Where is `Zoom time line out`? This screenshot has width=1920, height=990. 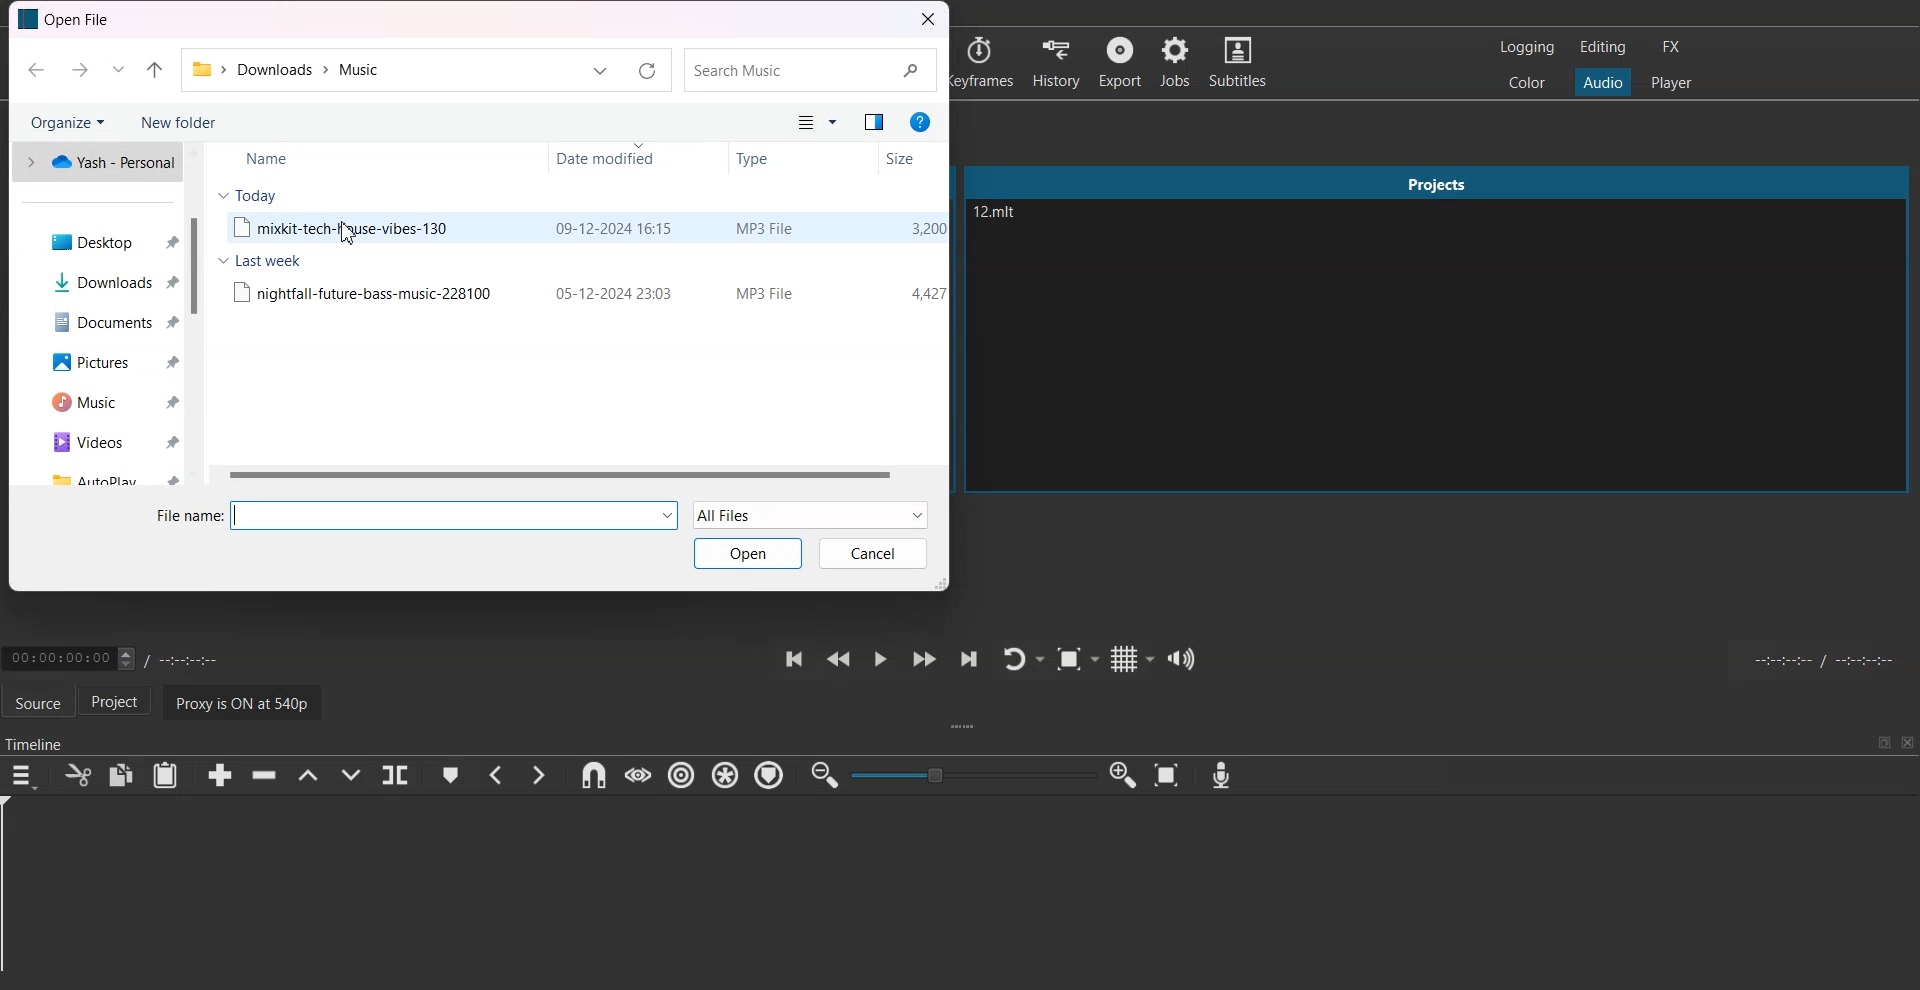
Zoom time line out is located at coordinates (823, 776).